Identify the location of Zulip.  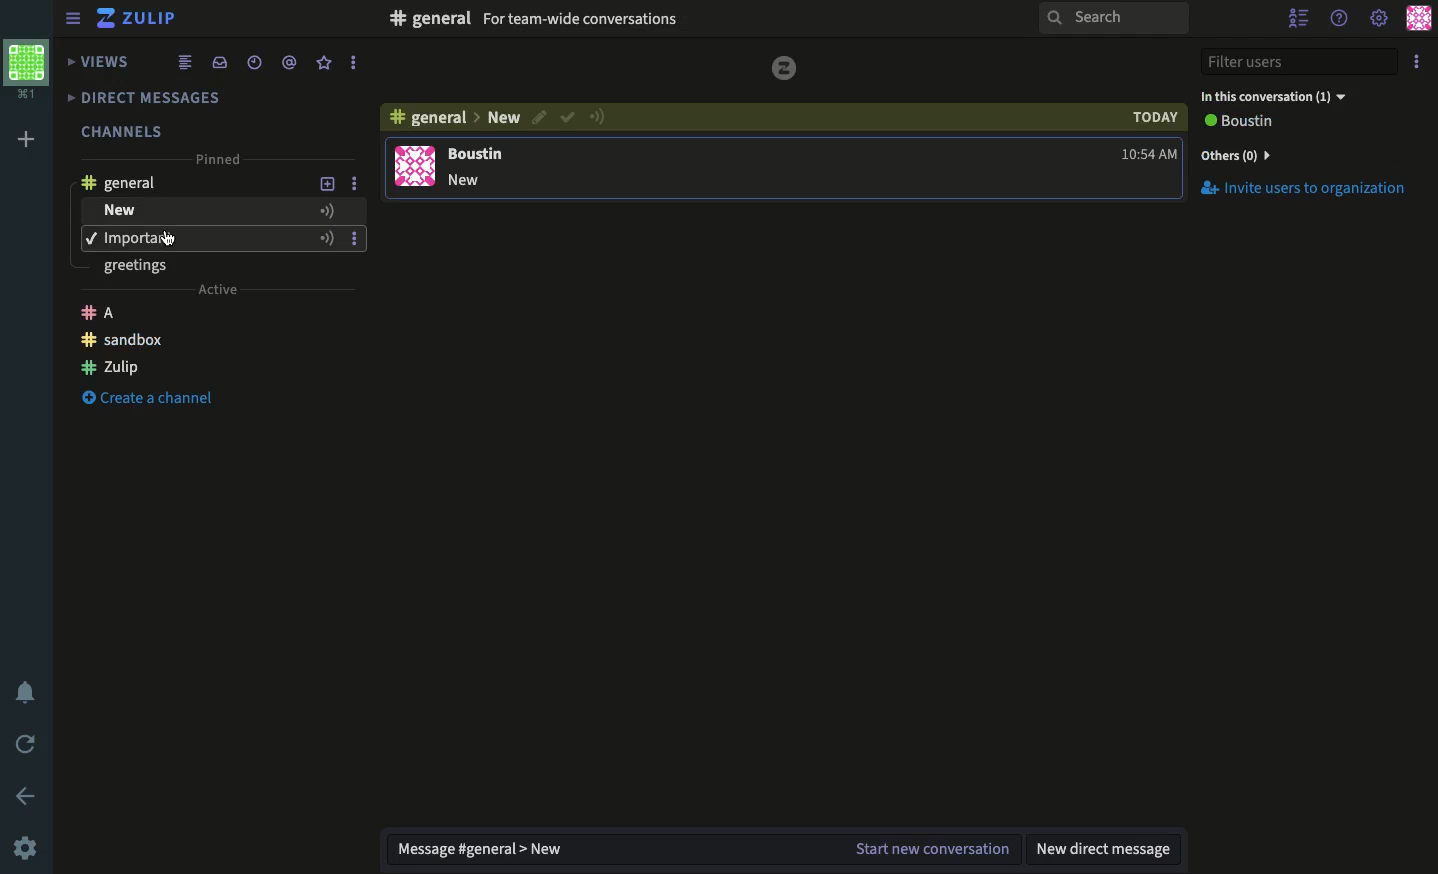
(112, 311).